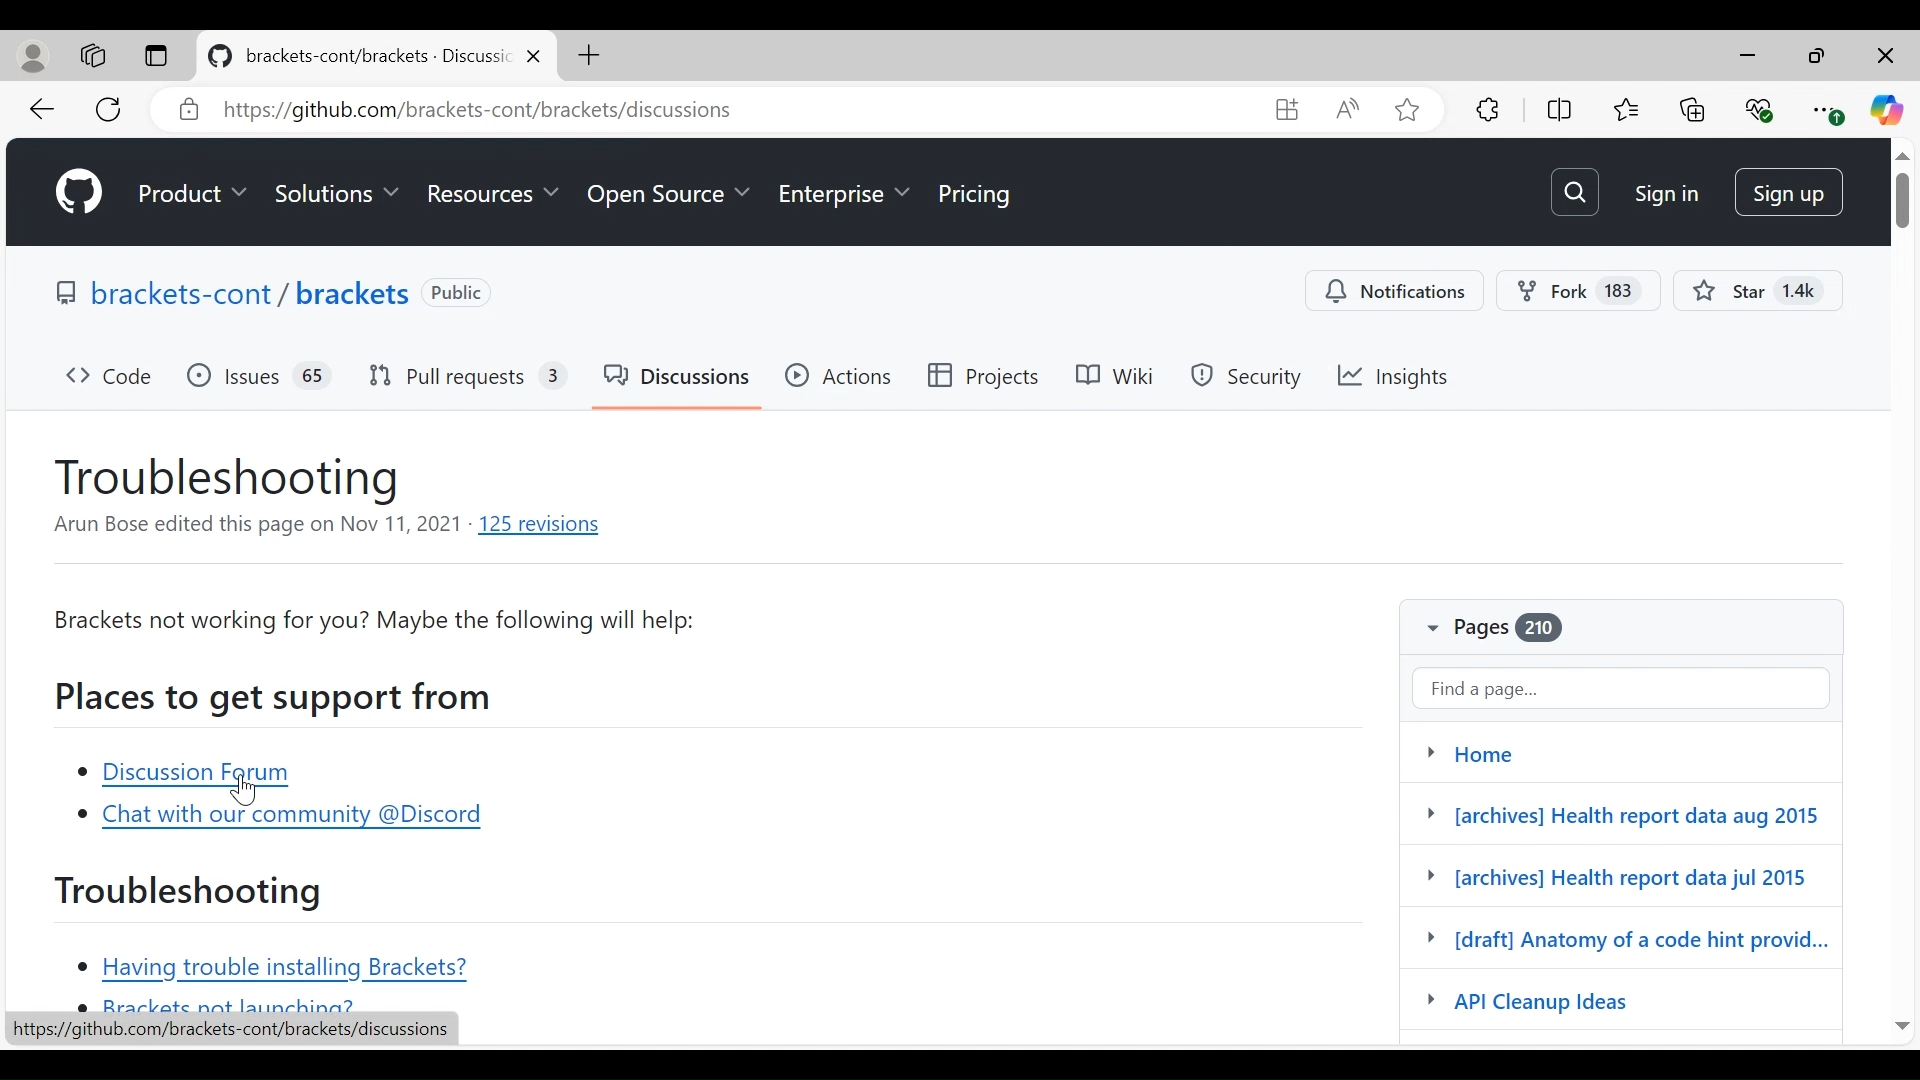  Describe the element at coordinates (111, 379) in the screenshot. I see `Code` at that location.